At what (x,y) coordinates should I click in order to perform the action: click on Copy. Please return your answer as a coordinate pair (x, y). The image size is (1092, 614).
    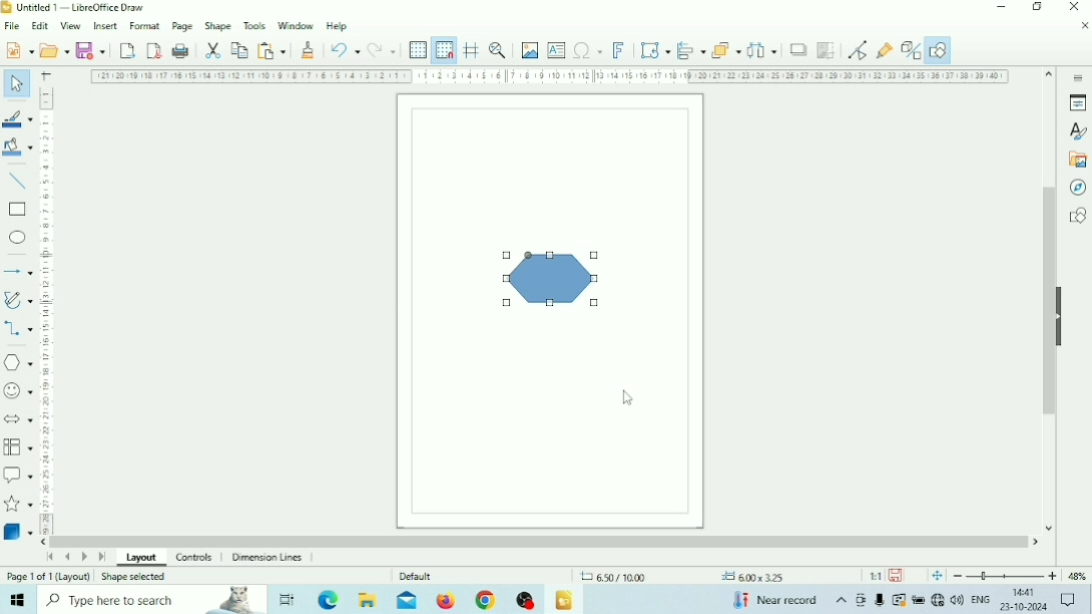
    Looking at the image, I should click on (239, 50).